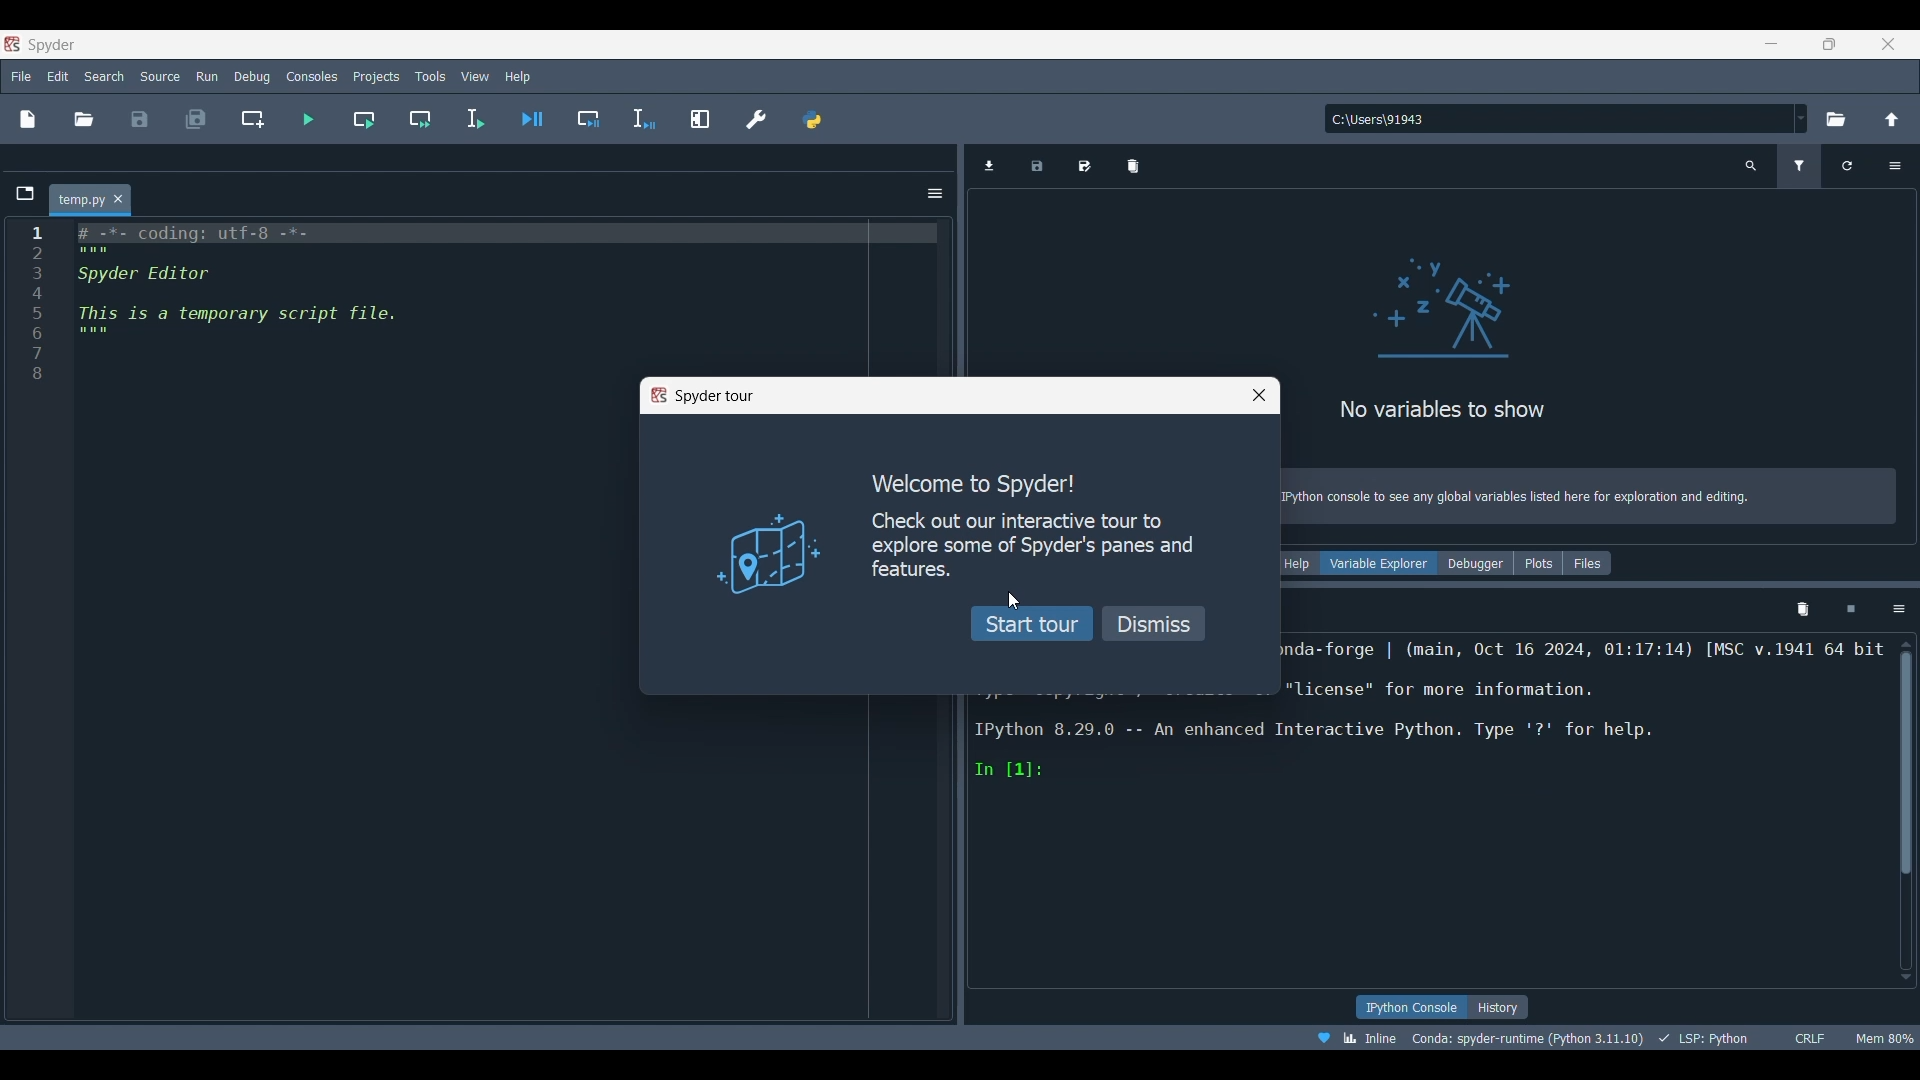 The height and width of the screenshot is (1080, 1920). I want to click on UTF-8, so click(1737, 1036).